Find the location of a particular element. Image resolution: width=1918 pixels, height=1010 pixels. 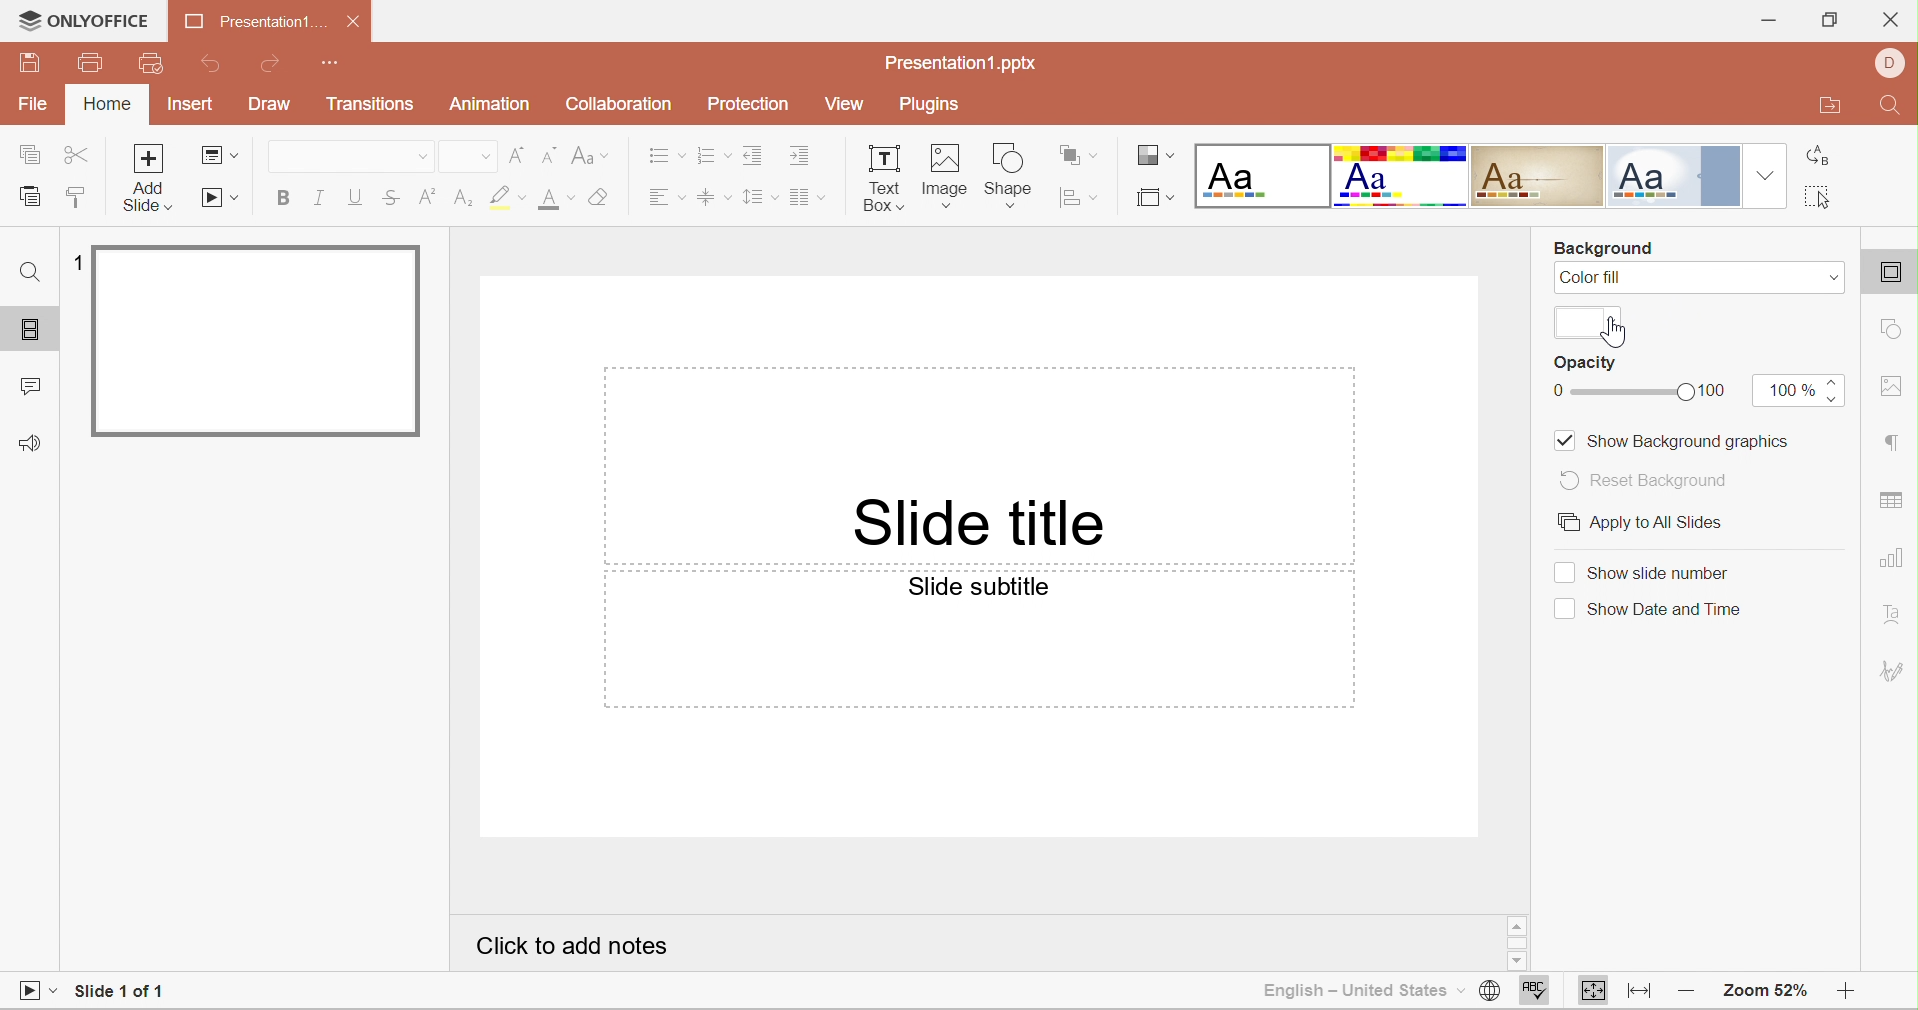

Numbering is located at coordinates (714, 157).